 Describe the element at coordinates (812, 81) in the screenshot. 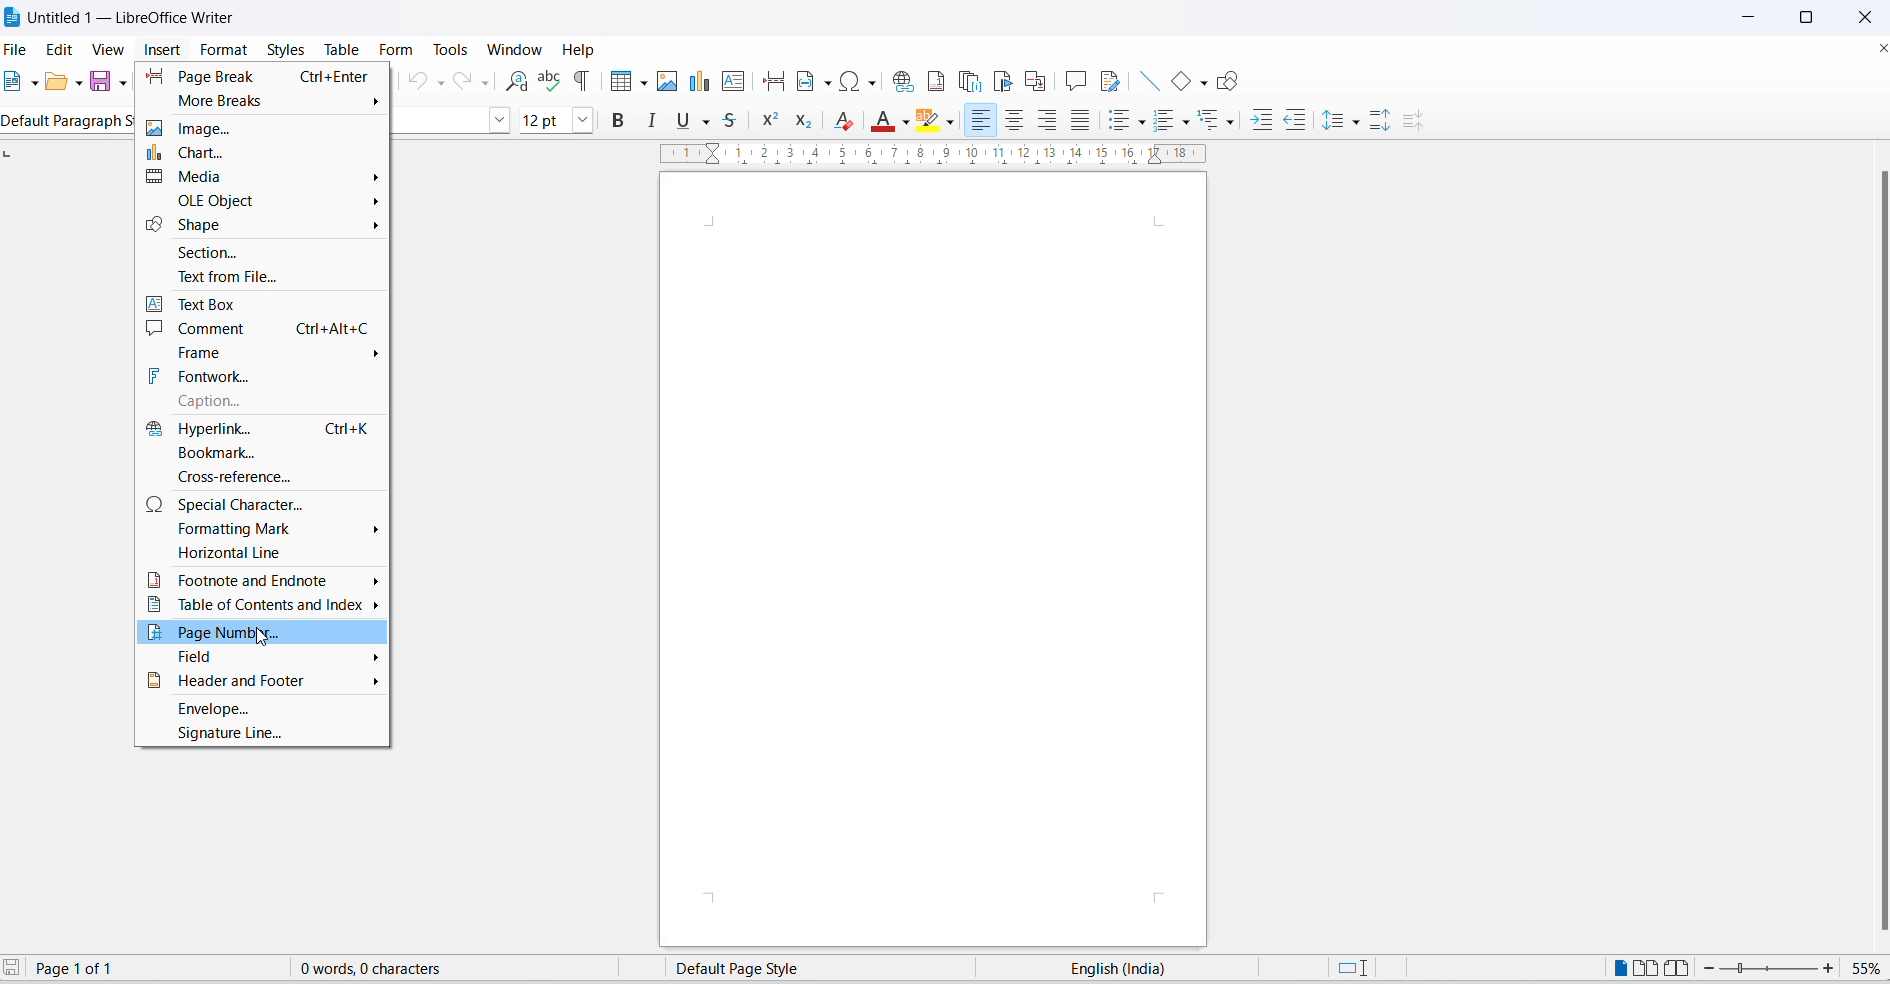

I see `insert field` at that location.